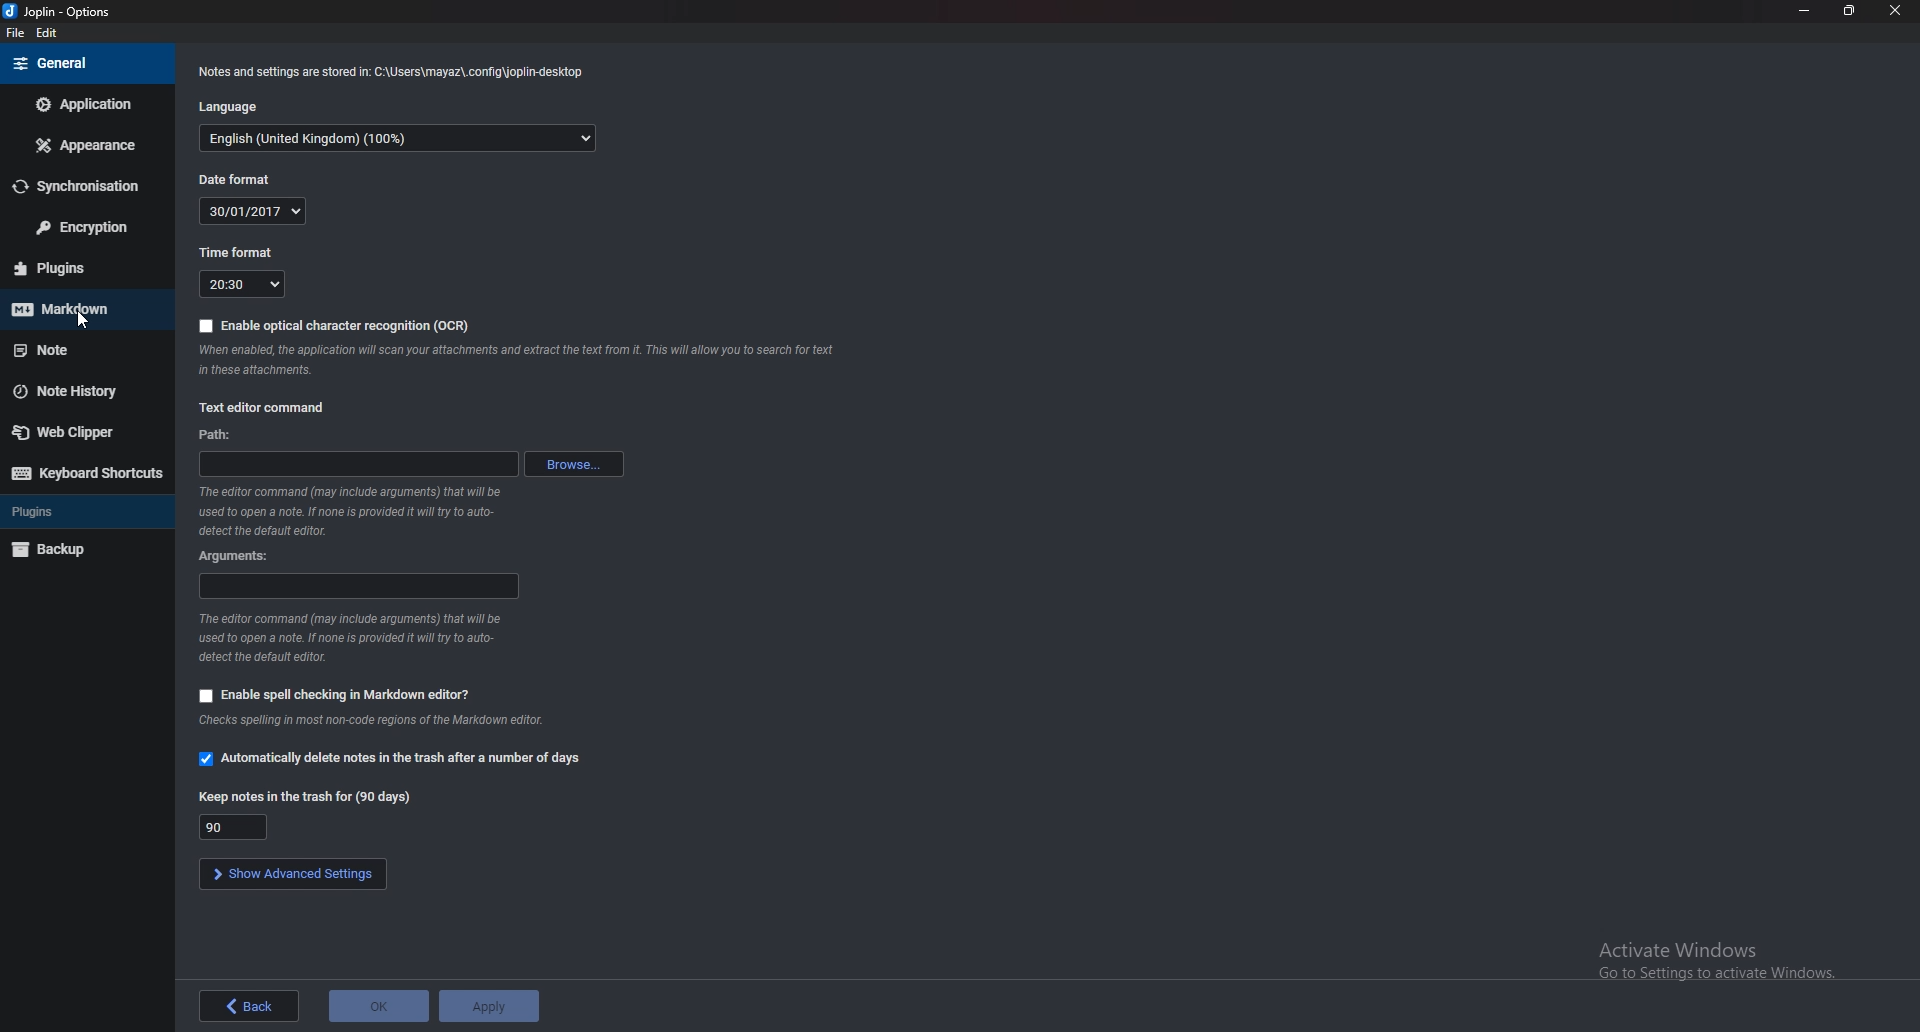  Describe the element at coordinates (80, 550) in the screenshot. I see `Backup` at that location.